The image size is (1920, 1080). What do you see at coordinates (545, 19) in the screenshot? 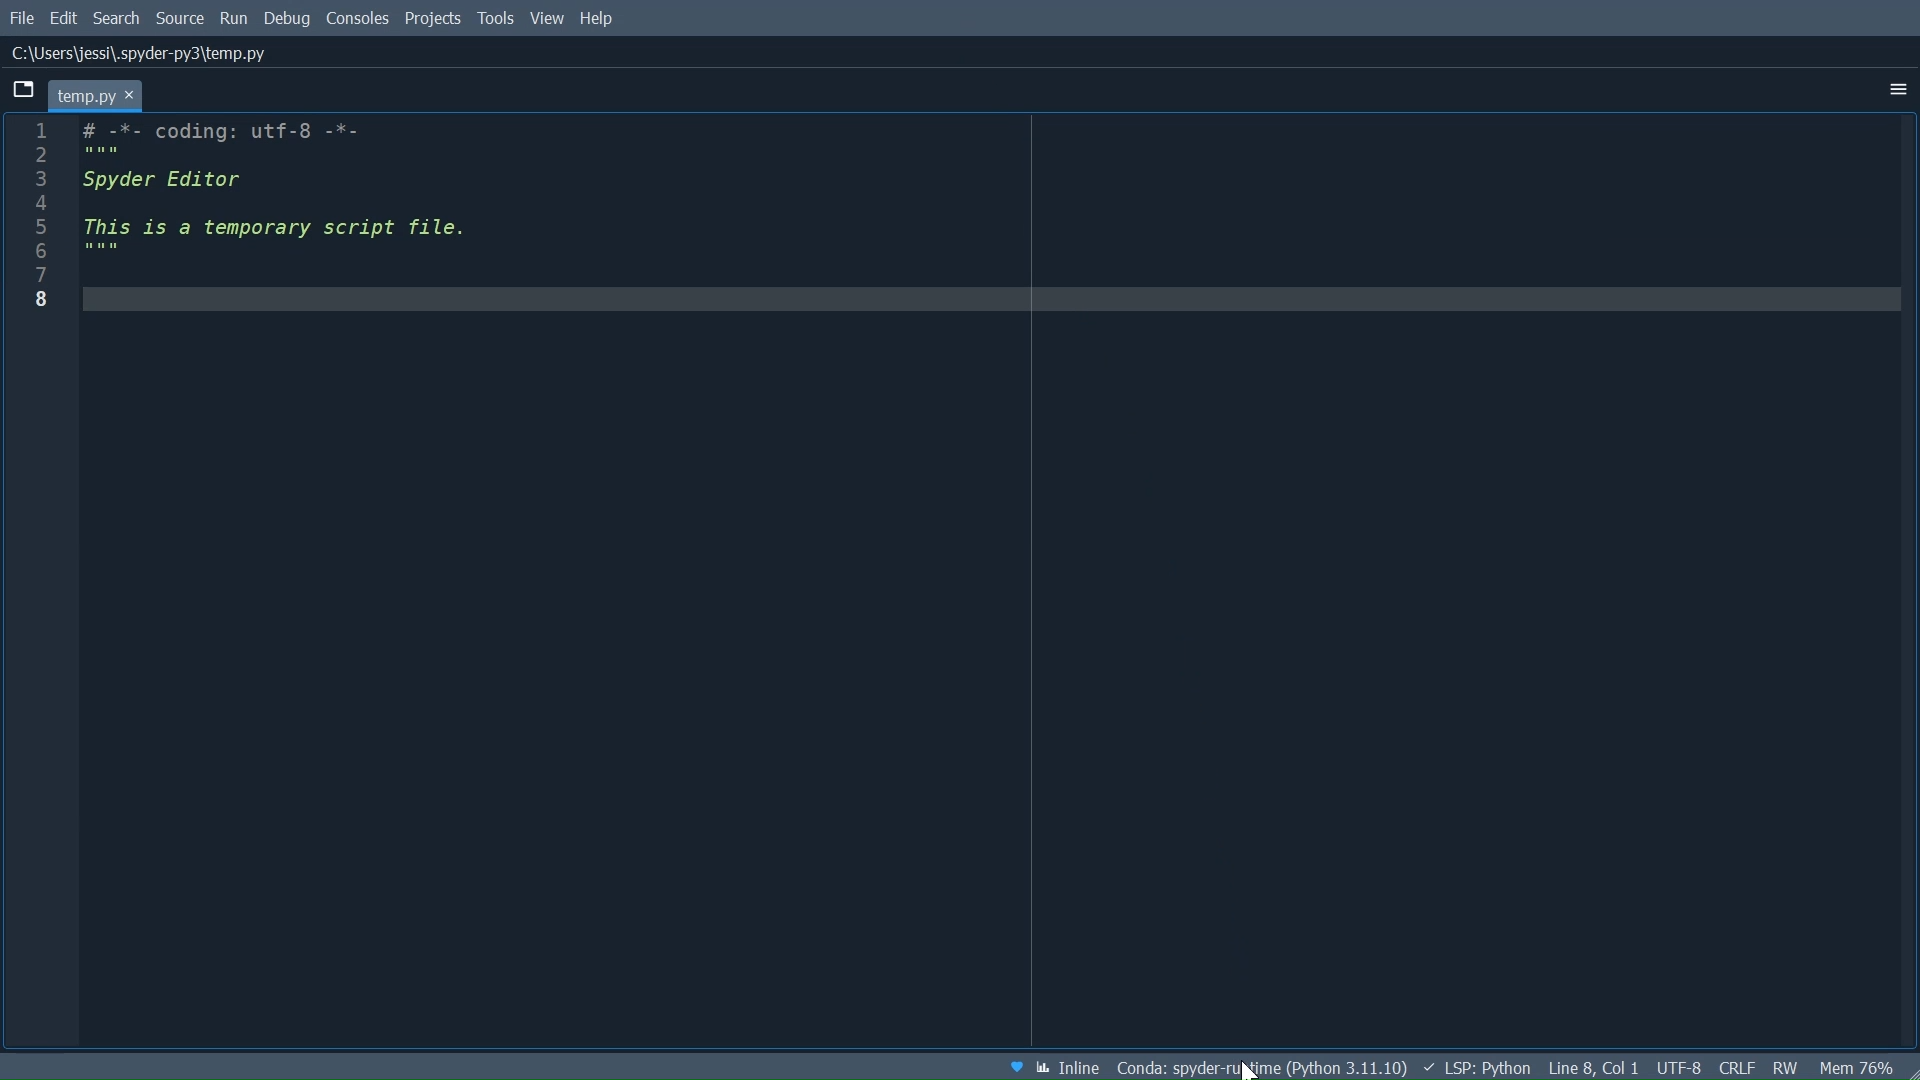
I see `View` at bounding box center [545, 19].